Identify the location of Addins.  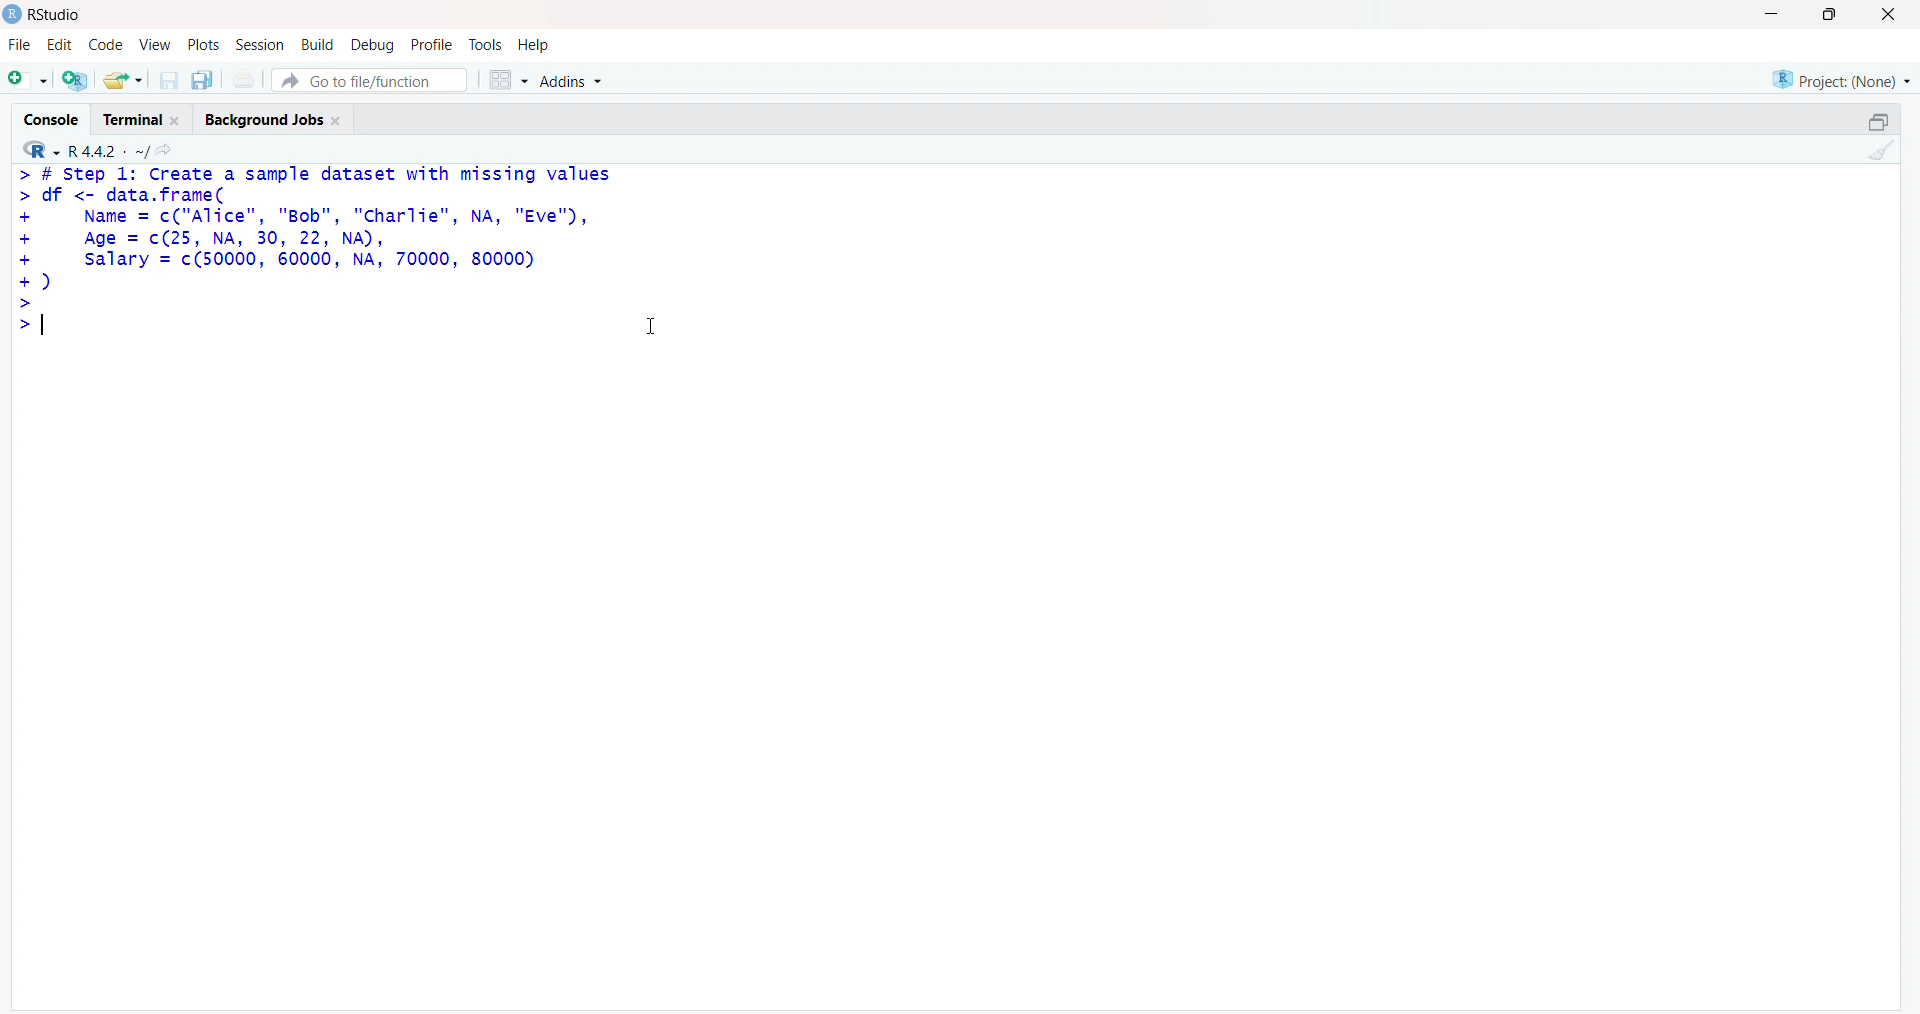
(582, 78).